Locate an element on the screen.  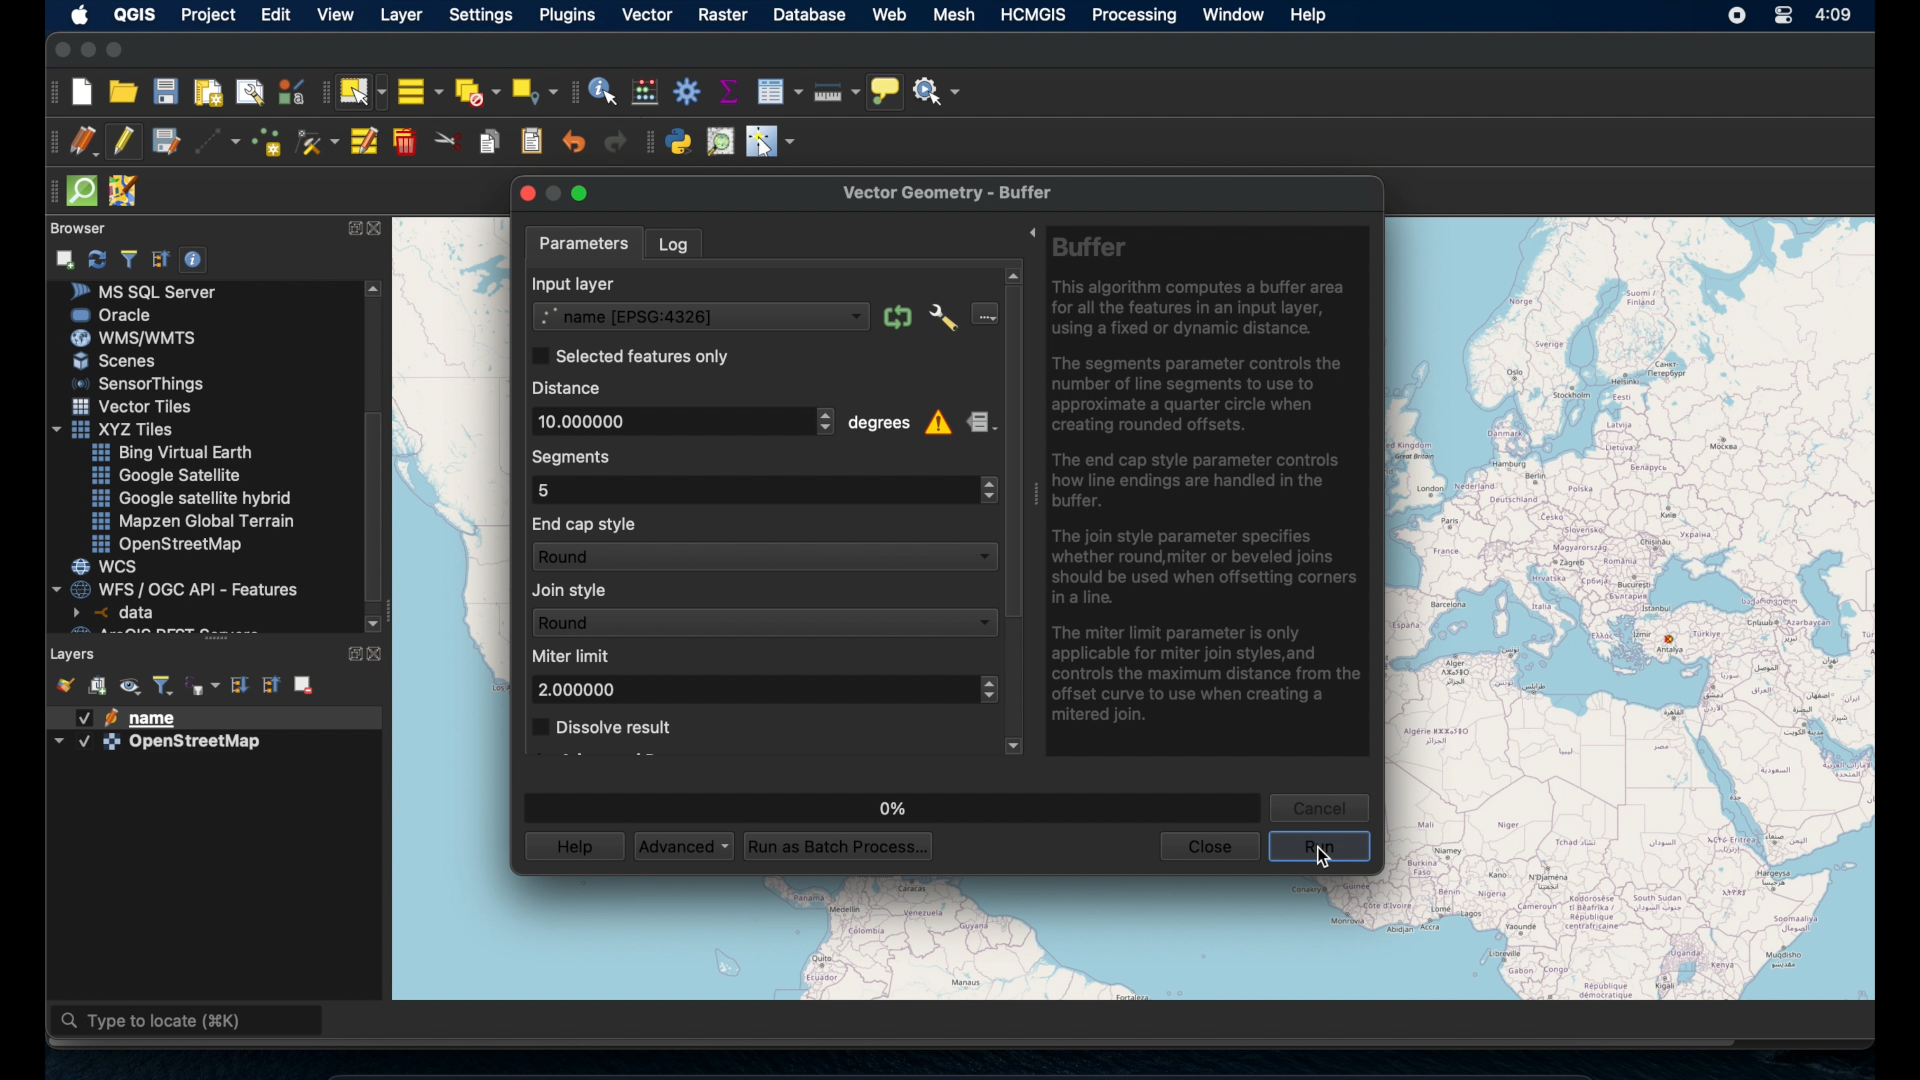
scroll down arrow is located at coordinates (1012, 746).